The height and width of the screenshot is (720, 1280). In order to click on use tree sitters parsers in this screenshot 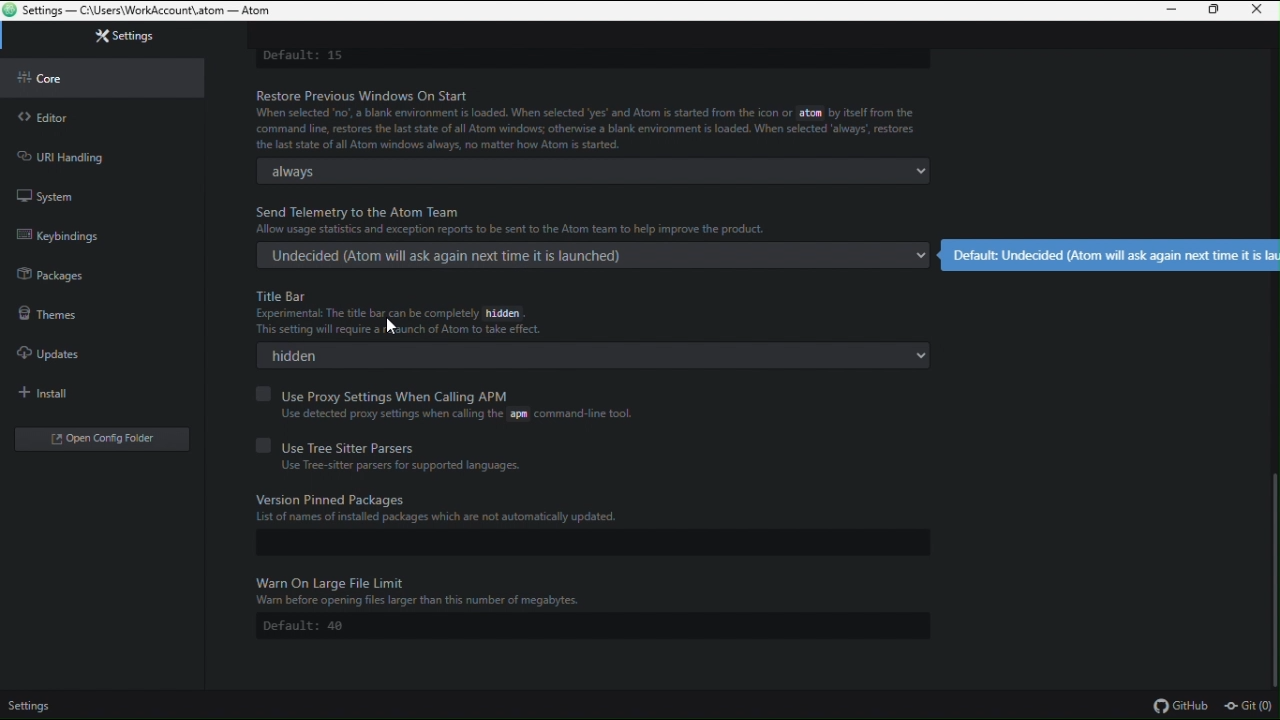, I will do `click(473, 445)`.